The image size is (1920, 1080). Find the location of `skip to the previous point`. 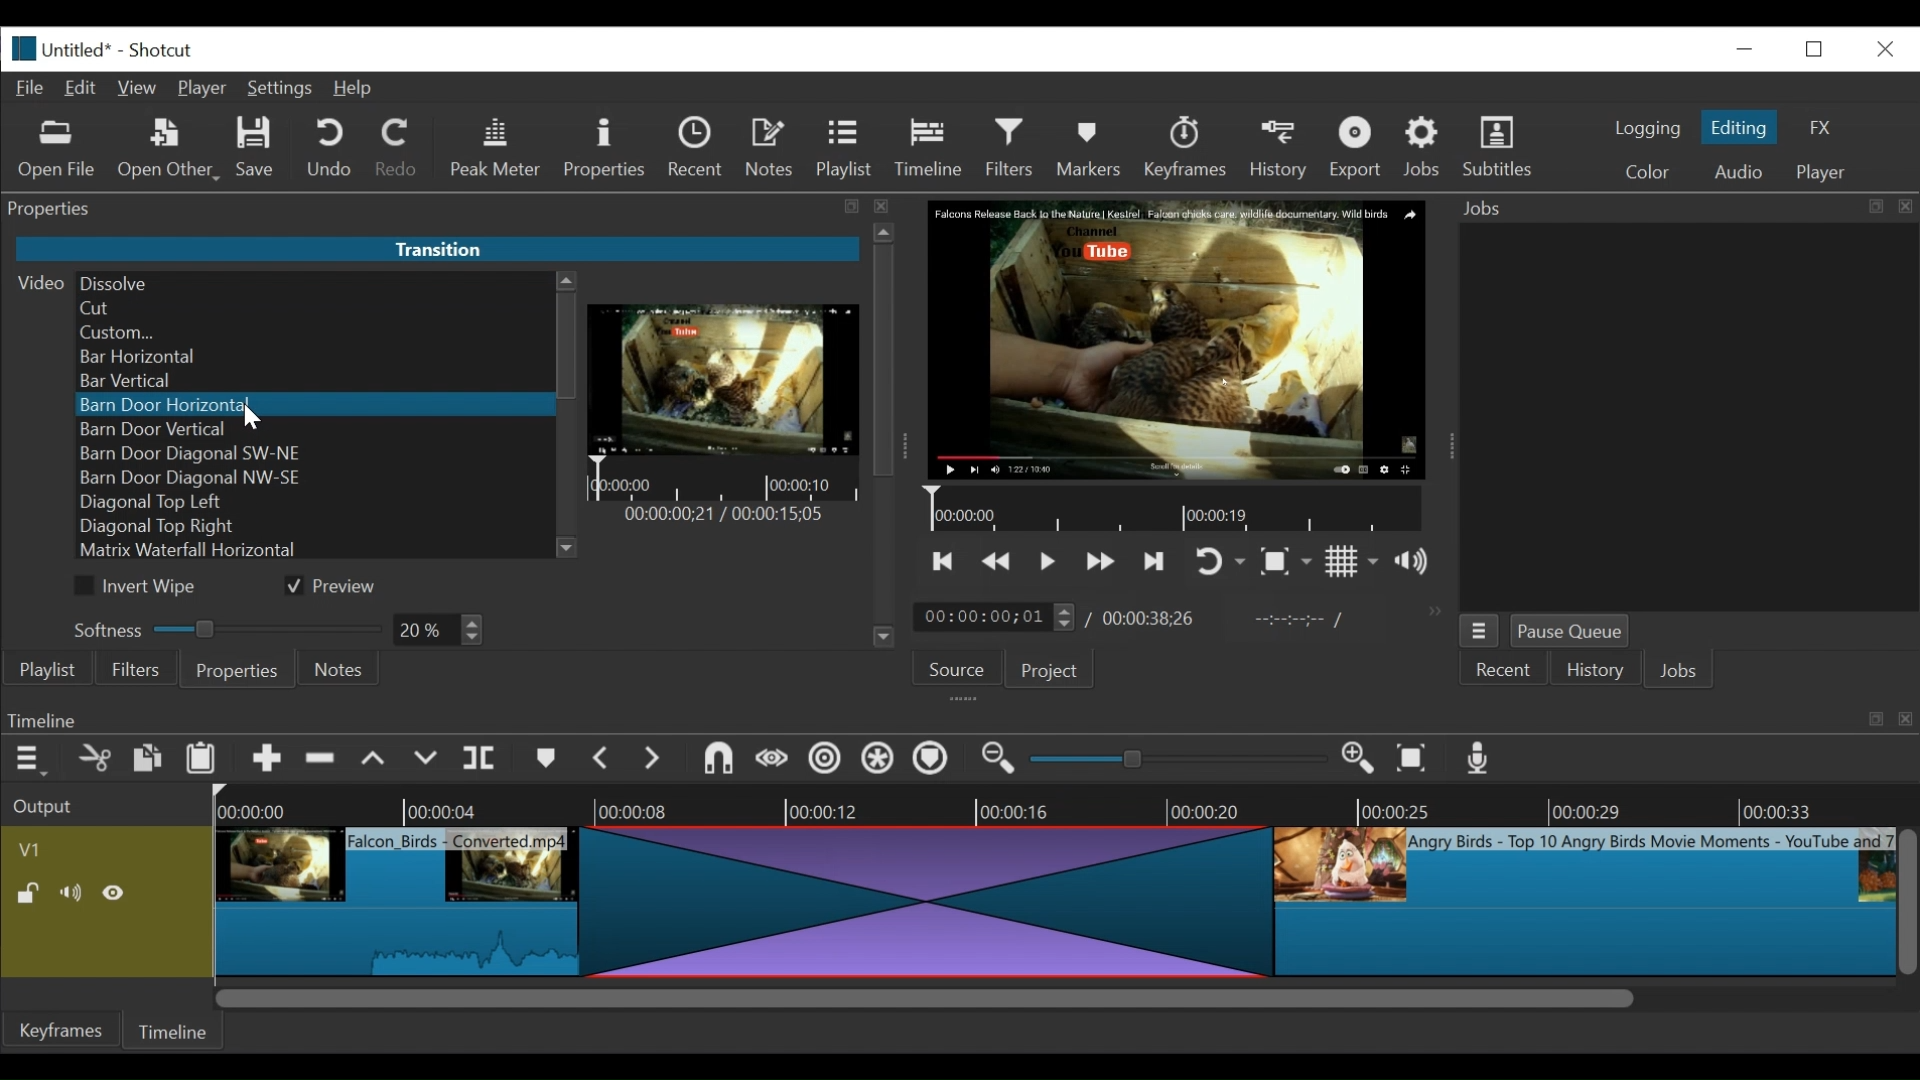

skip to the previous point is located at coordinates (943, 562).